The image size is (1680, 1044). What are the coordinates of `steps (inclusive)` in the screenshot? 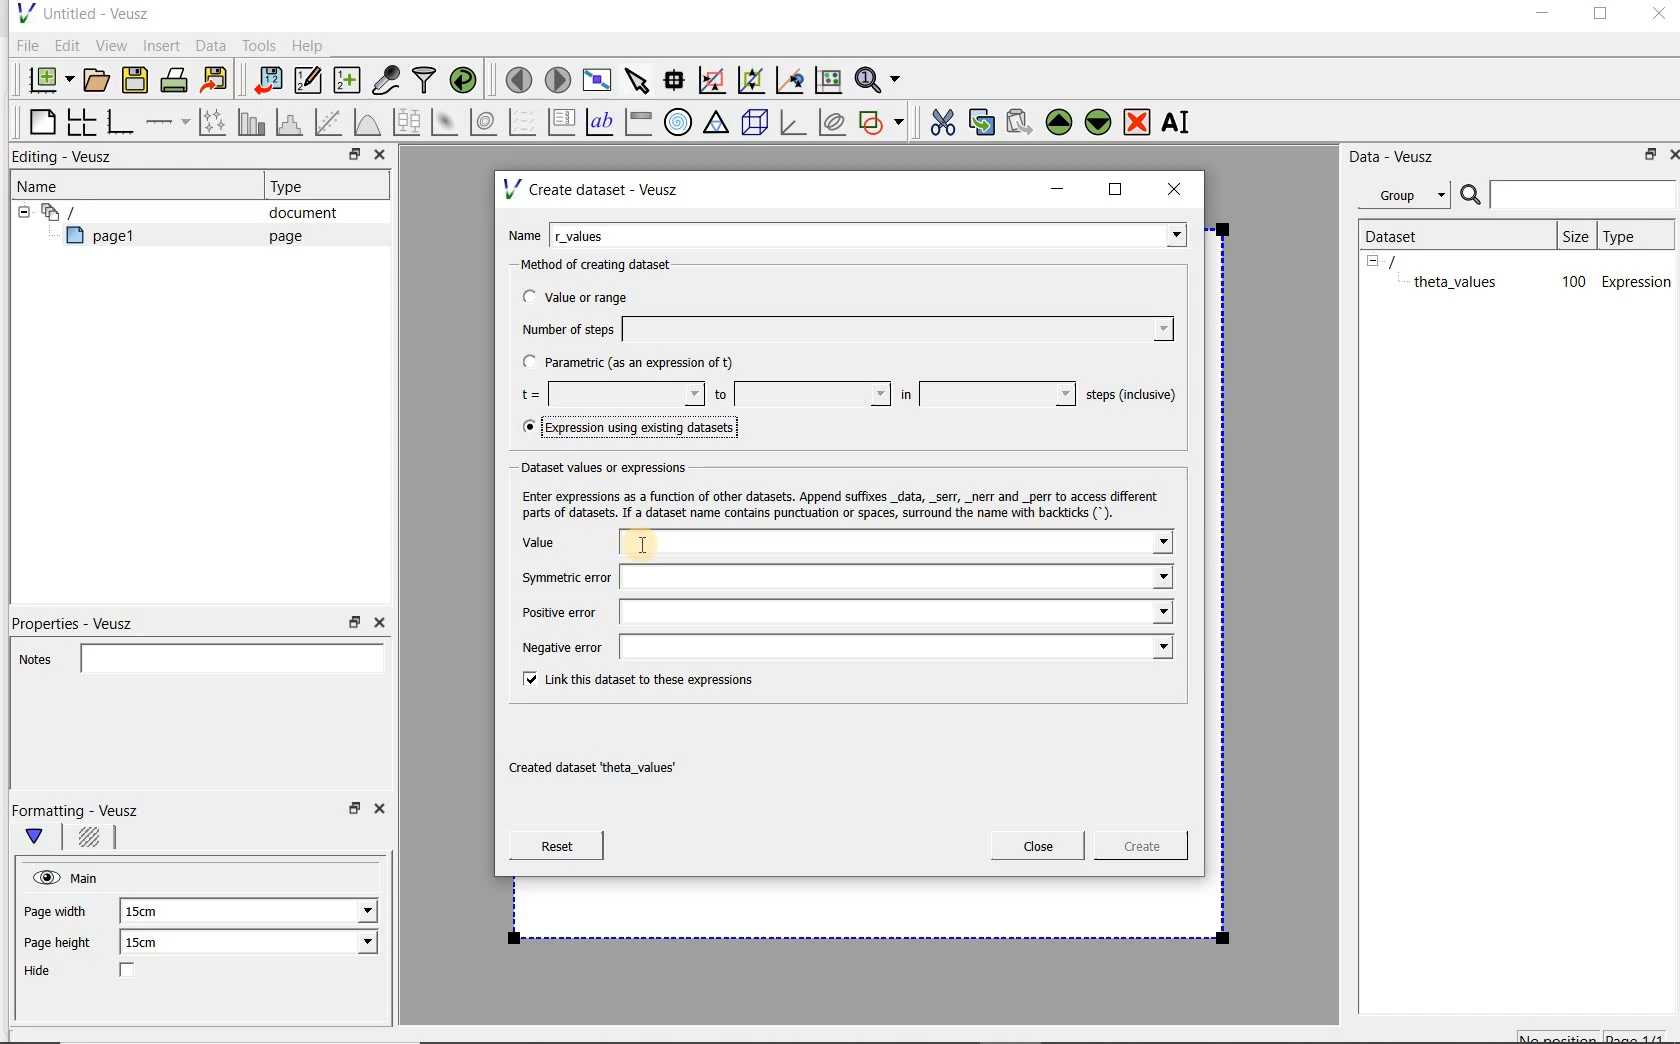 It's located at (1132, 396).